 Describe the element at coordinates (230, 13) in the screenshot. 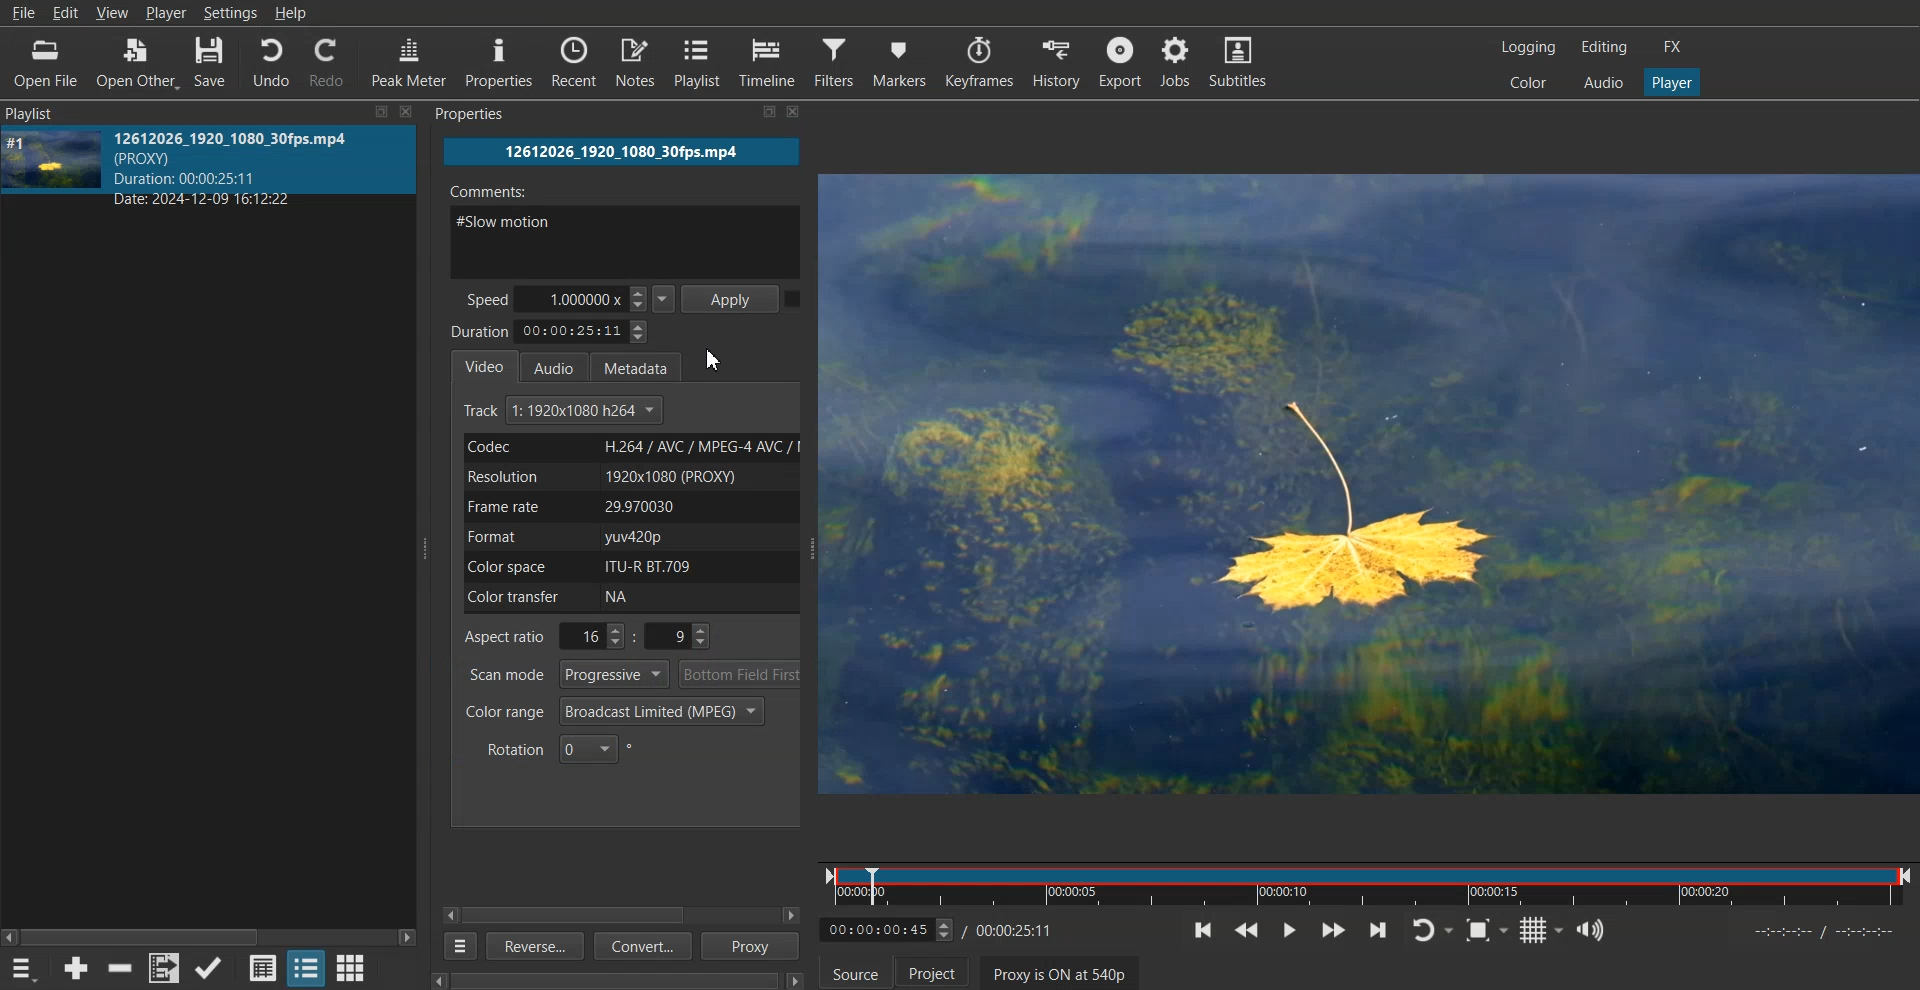

I see `Settings` at that location.